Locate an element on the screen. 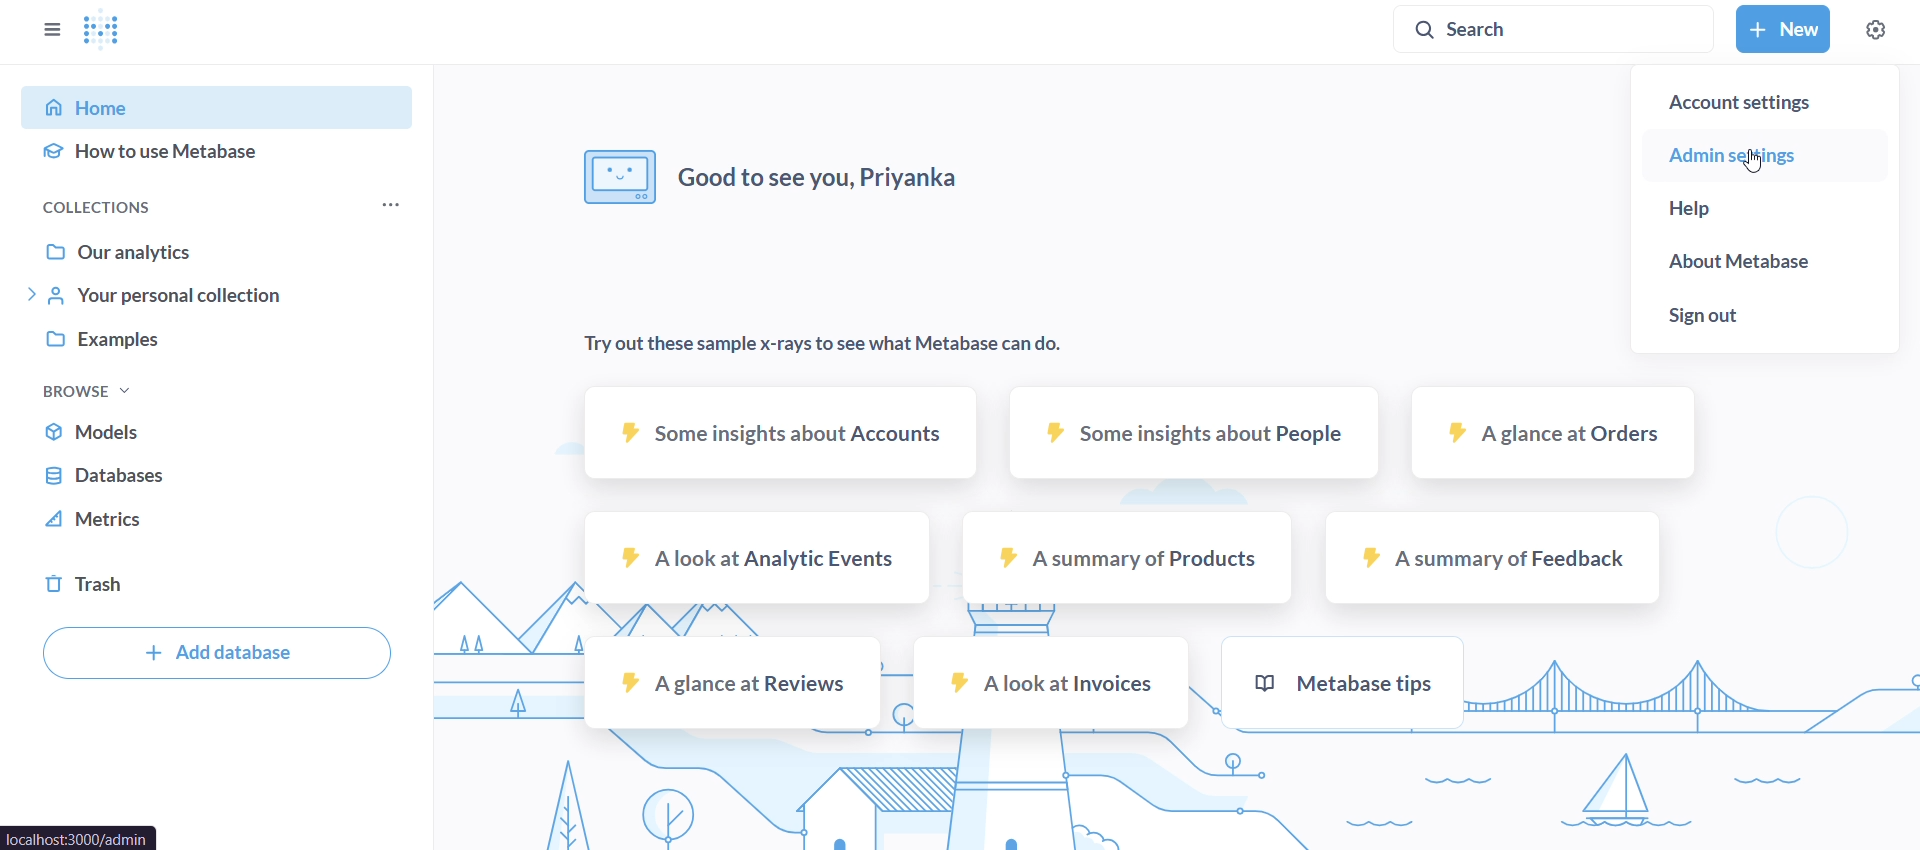 Image resolution: width=1920 pixels, height=850 pixels. search is located at coordinates (1555, 29).